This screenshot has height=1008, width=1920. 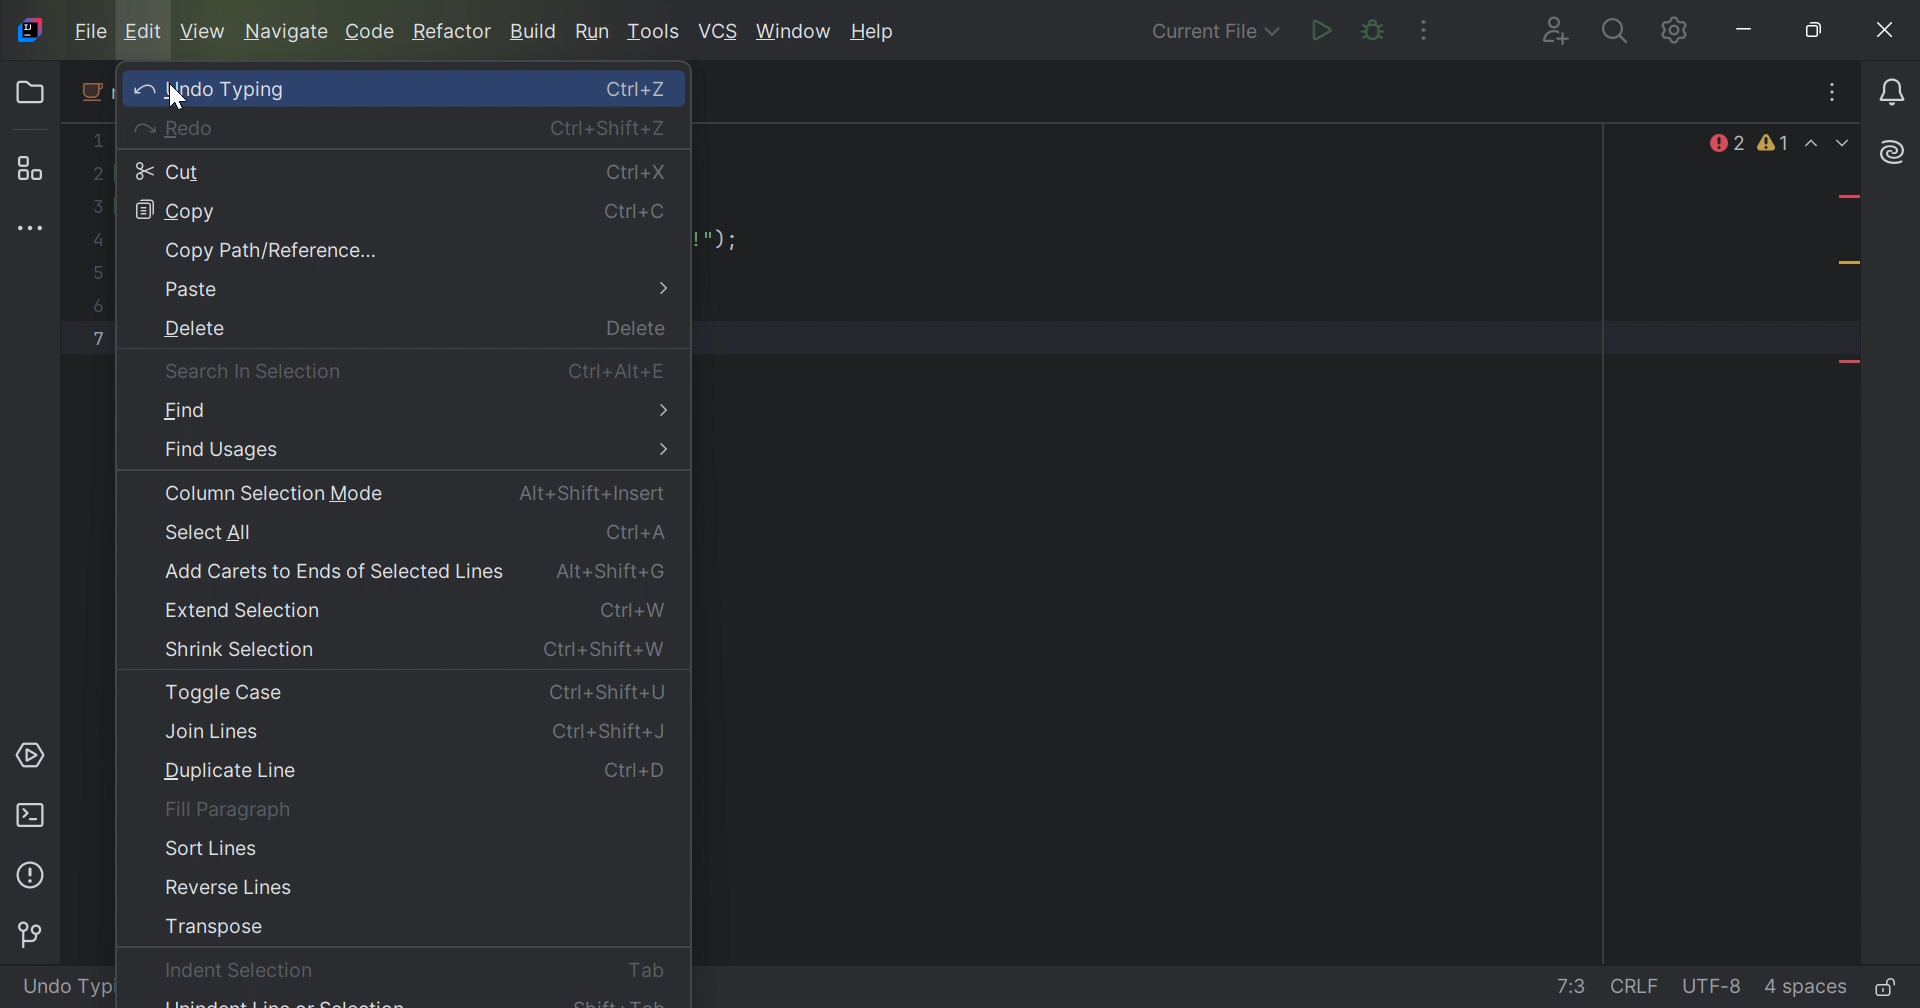 I want to click on 2 errors, 1 warnings, so click(x=1750, y=143).